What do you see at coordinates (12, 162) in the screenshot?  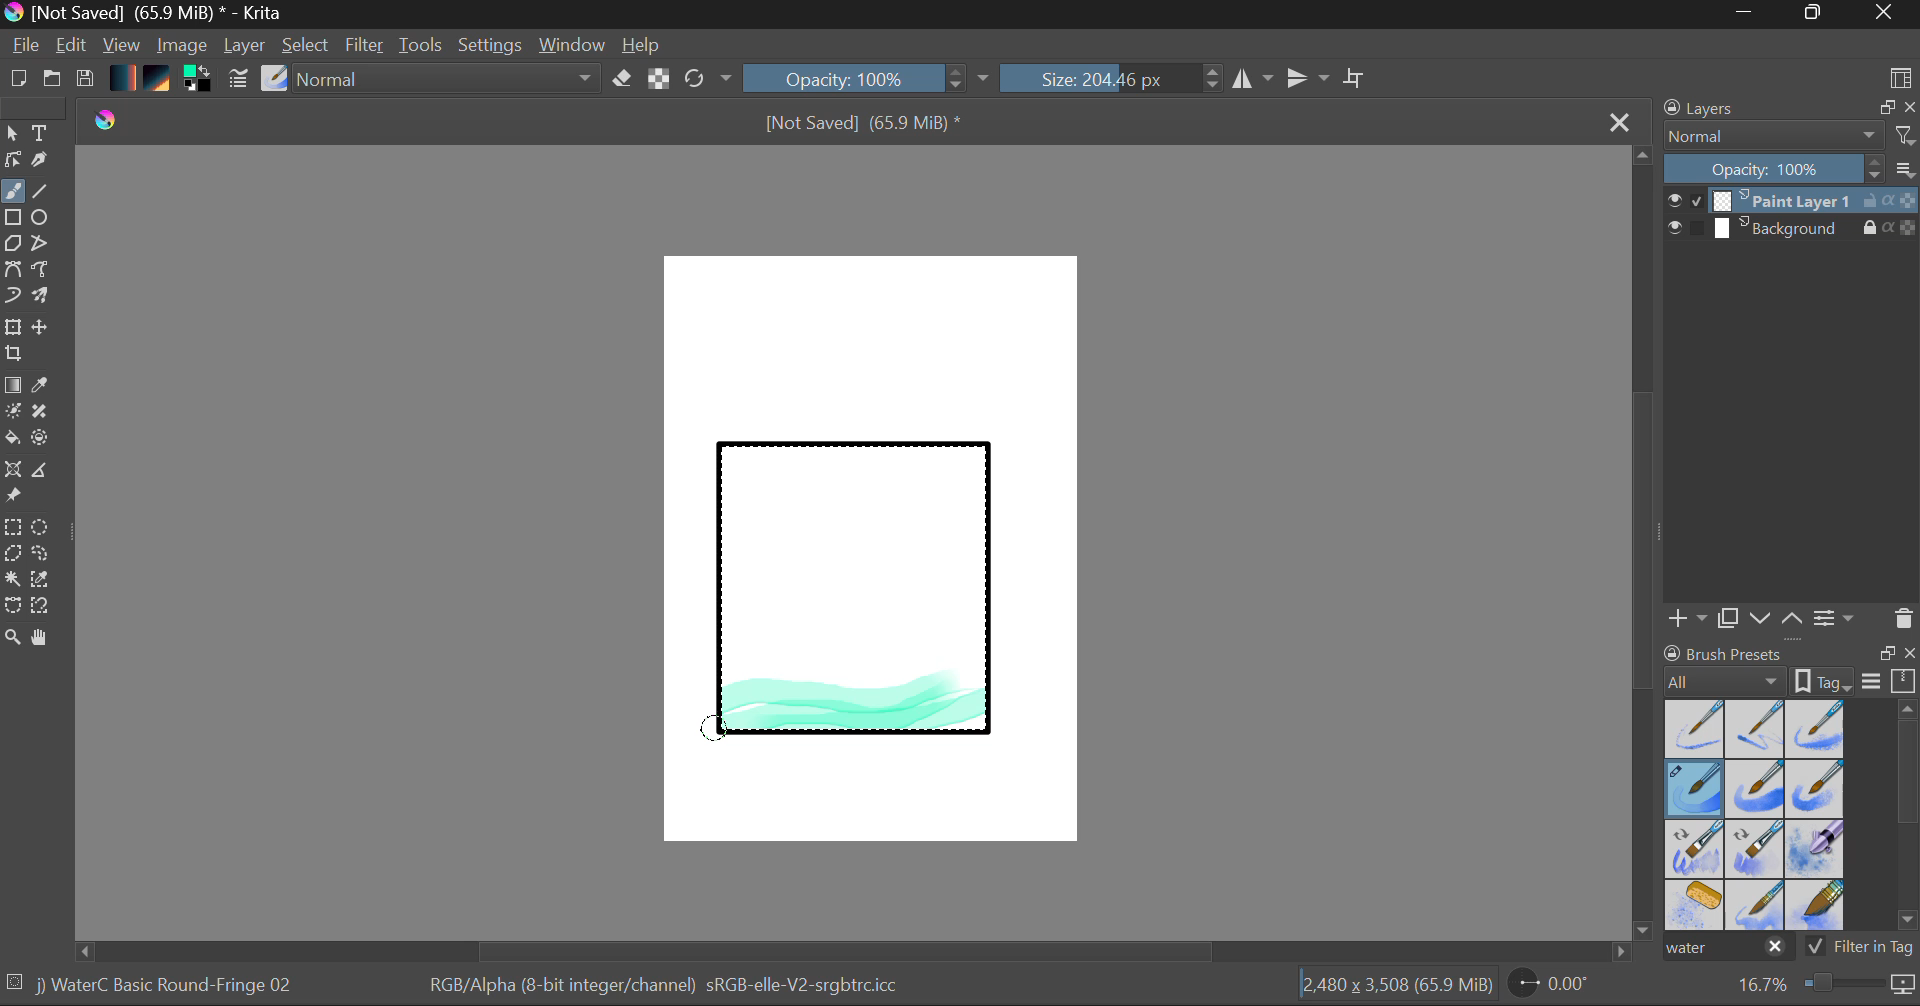 I see `Edit Shapes` at bounding box center [12, 162].